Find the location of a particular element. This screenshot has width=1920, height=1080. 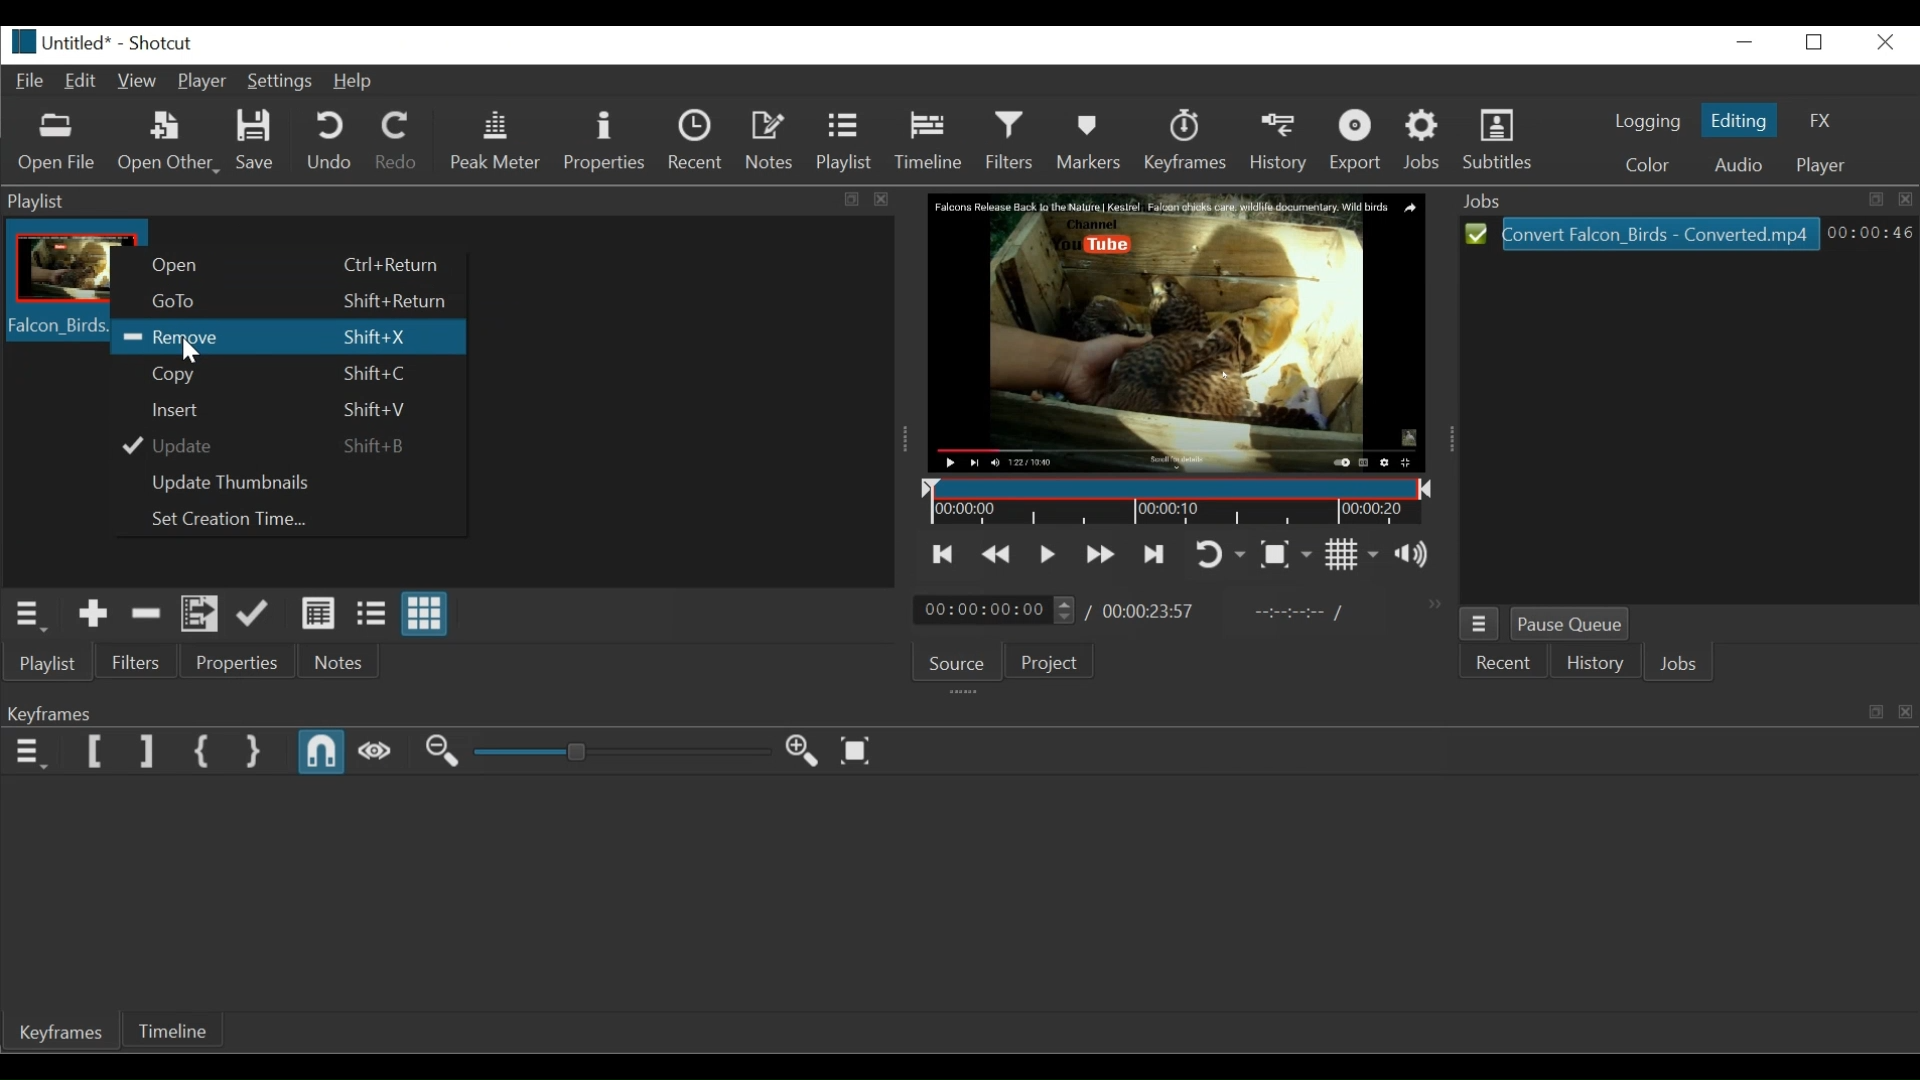

Save is located at coordinates (253, 140).